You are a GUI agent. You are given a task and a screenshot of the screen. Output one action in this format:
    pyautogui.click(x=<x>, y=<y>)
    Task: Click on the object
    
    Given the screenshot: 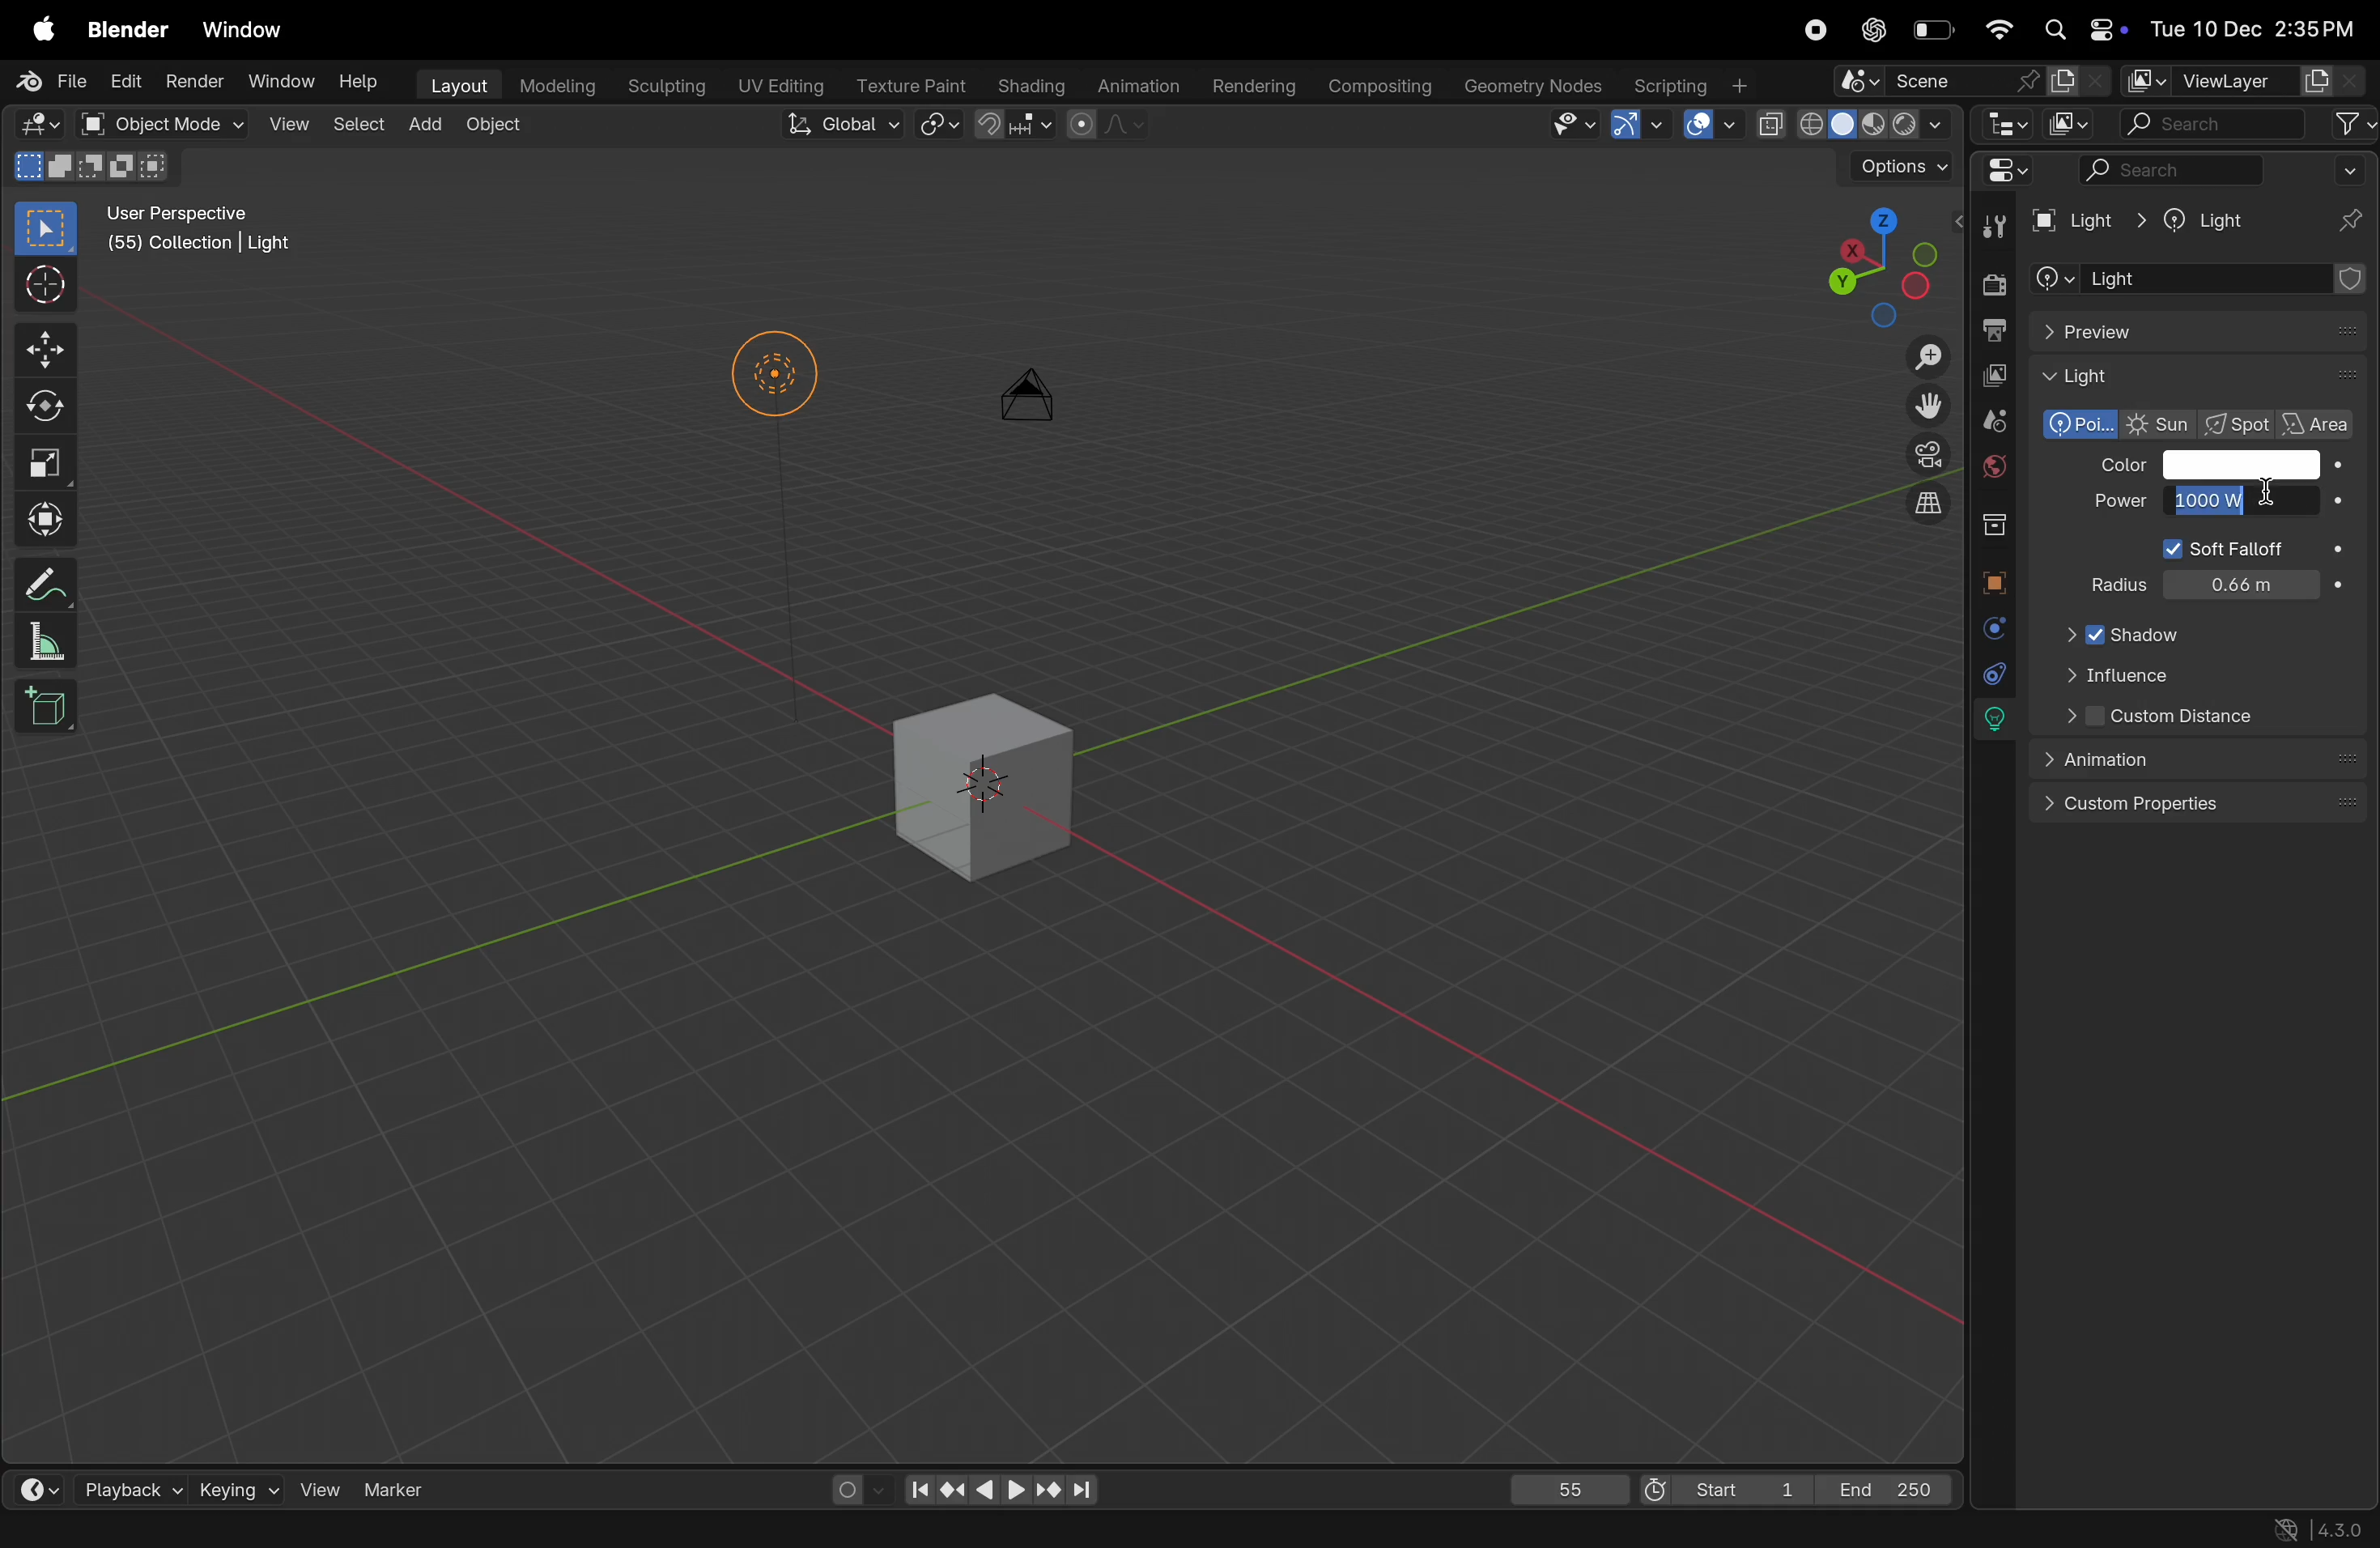 What is the action you would take?
    pyautogui.click(x=505, y=133)
    